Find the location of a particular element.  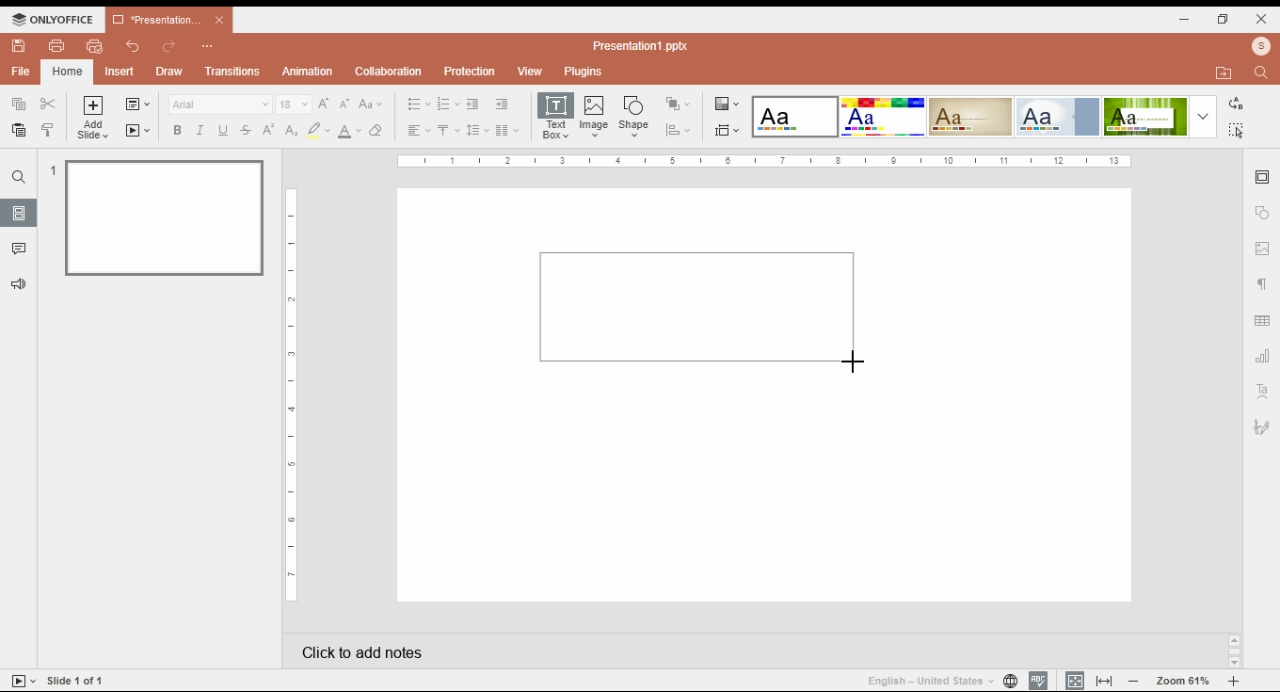

font color is located at coordinates (350, 131).